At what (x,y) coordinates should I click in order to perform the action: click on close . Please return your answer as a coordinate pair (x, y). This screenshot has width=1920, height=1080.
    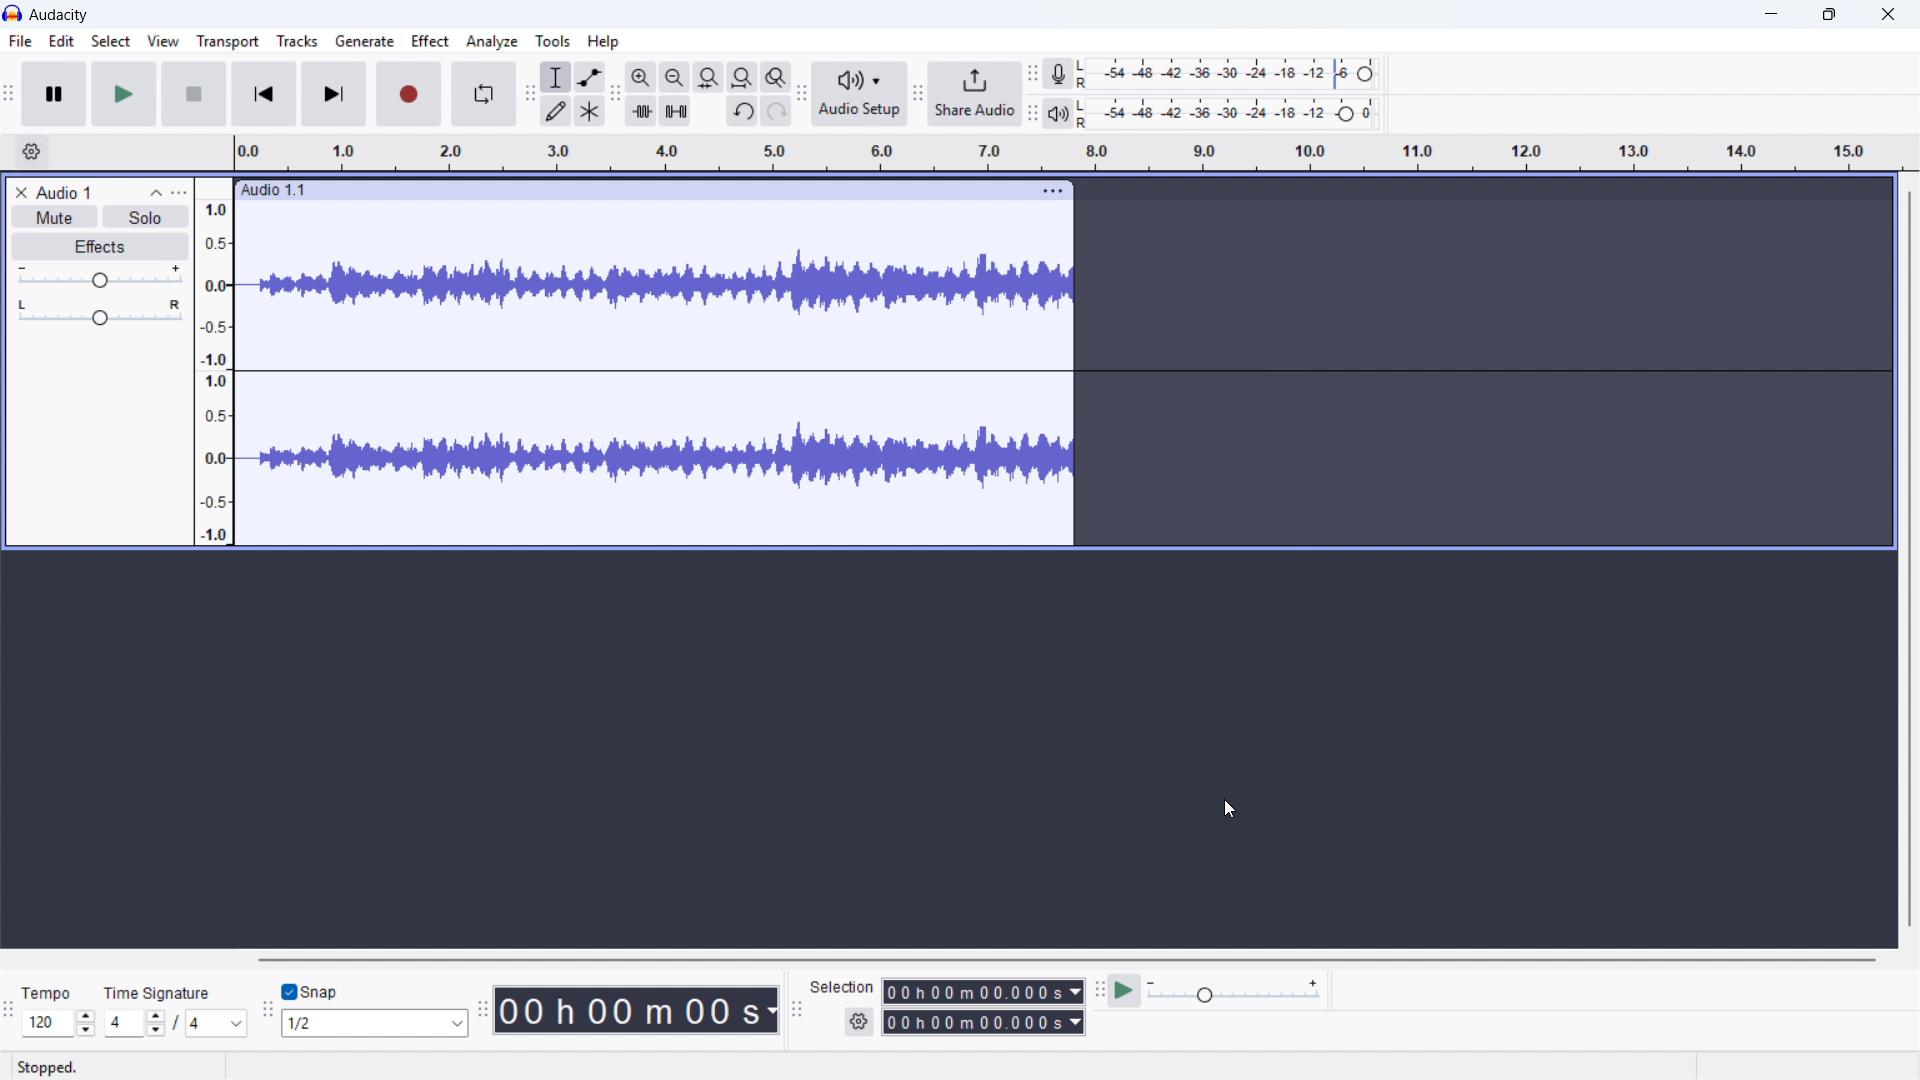
    Looking at the image, I should click on (1888, 15).